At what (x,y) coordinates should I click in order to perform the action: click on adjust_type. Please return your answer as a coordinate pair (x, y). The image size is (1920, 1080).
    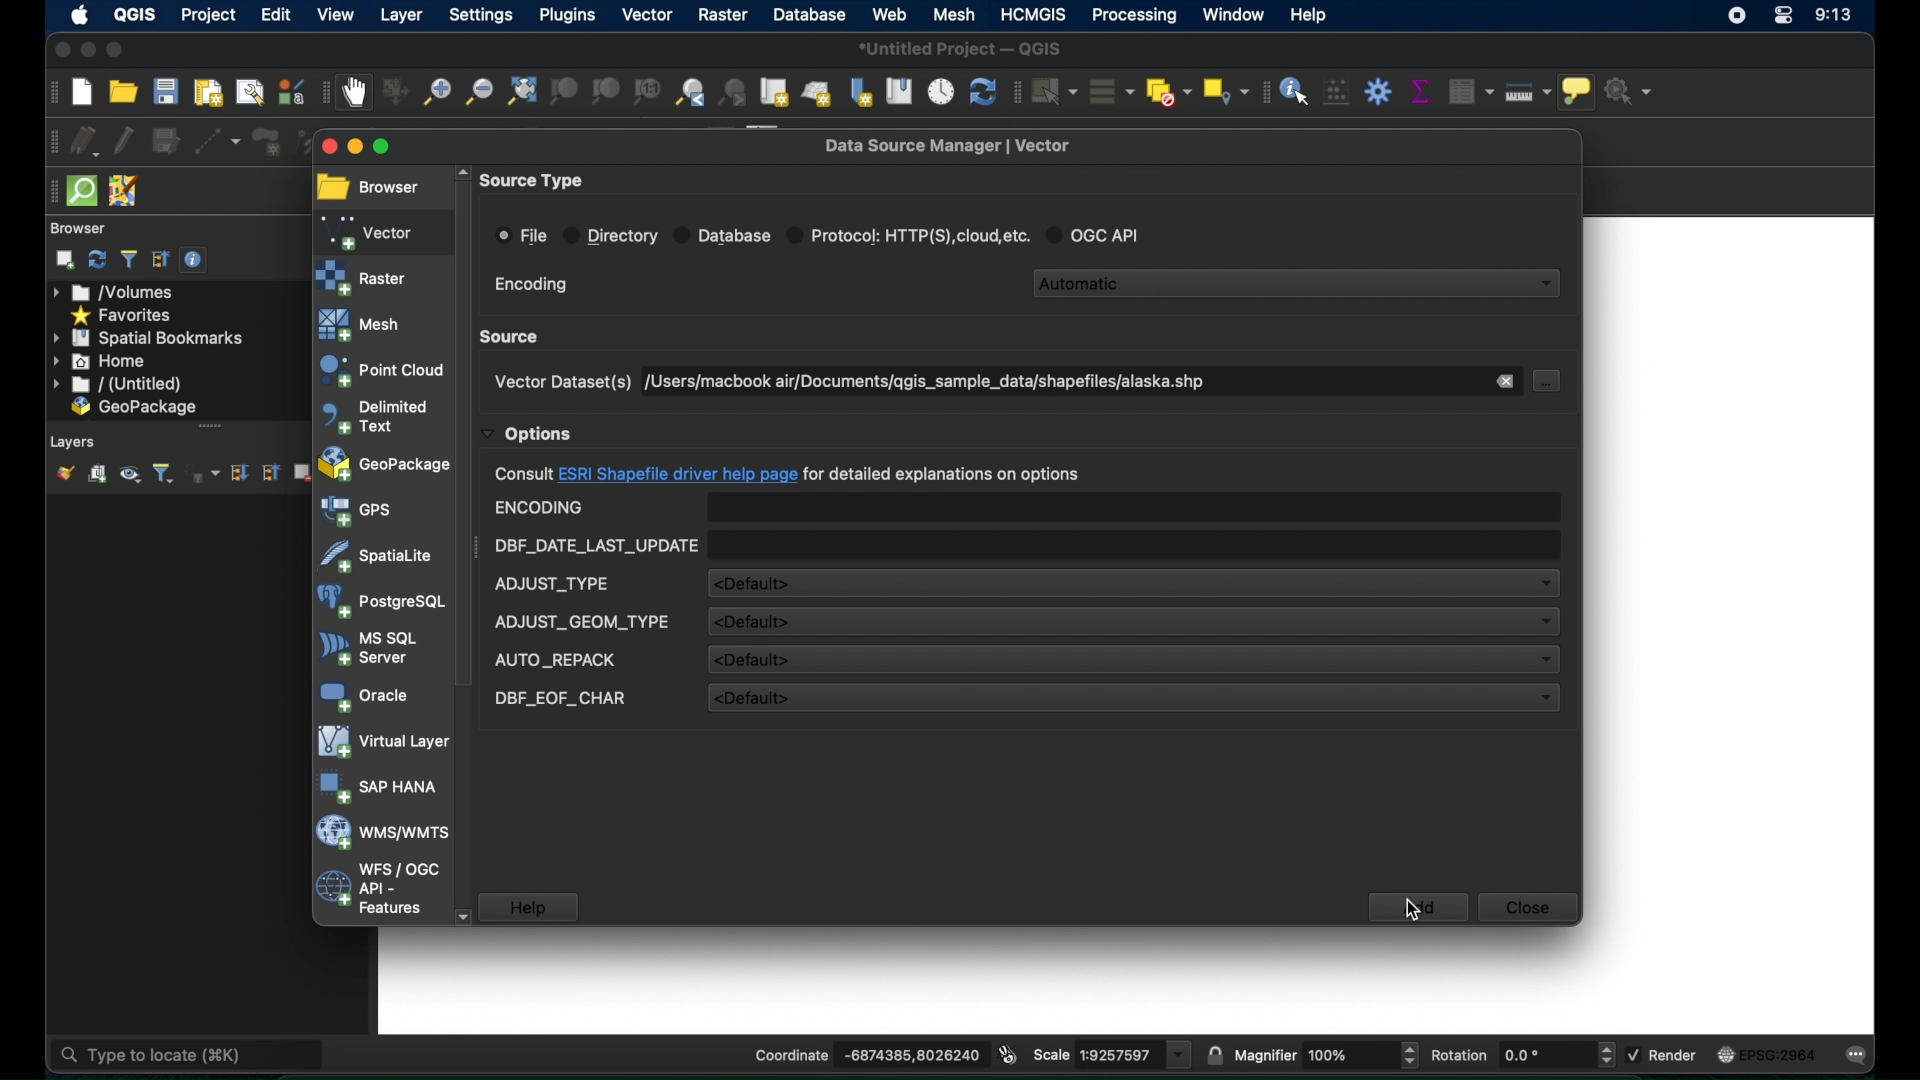
    Looking at the image, I should click on (553, 584).